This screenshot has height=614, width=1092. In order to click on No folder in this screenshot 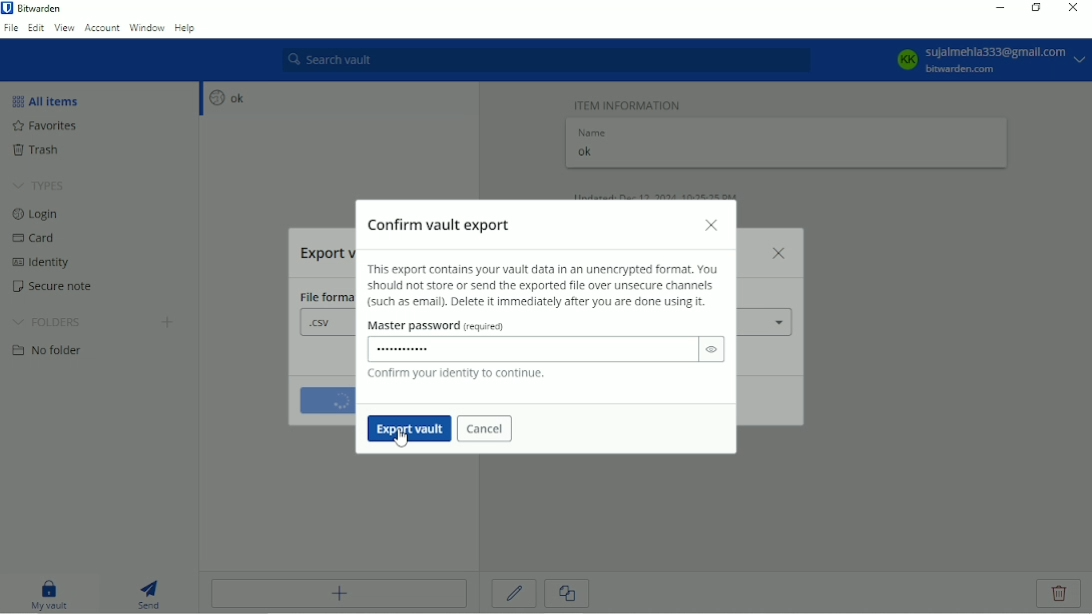, I will do `click(52, 352)`.